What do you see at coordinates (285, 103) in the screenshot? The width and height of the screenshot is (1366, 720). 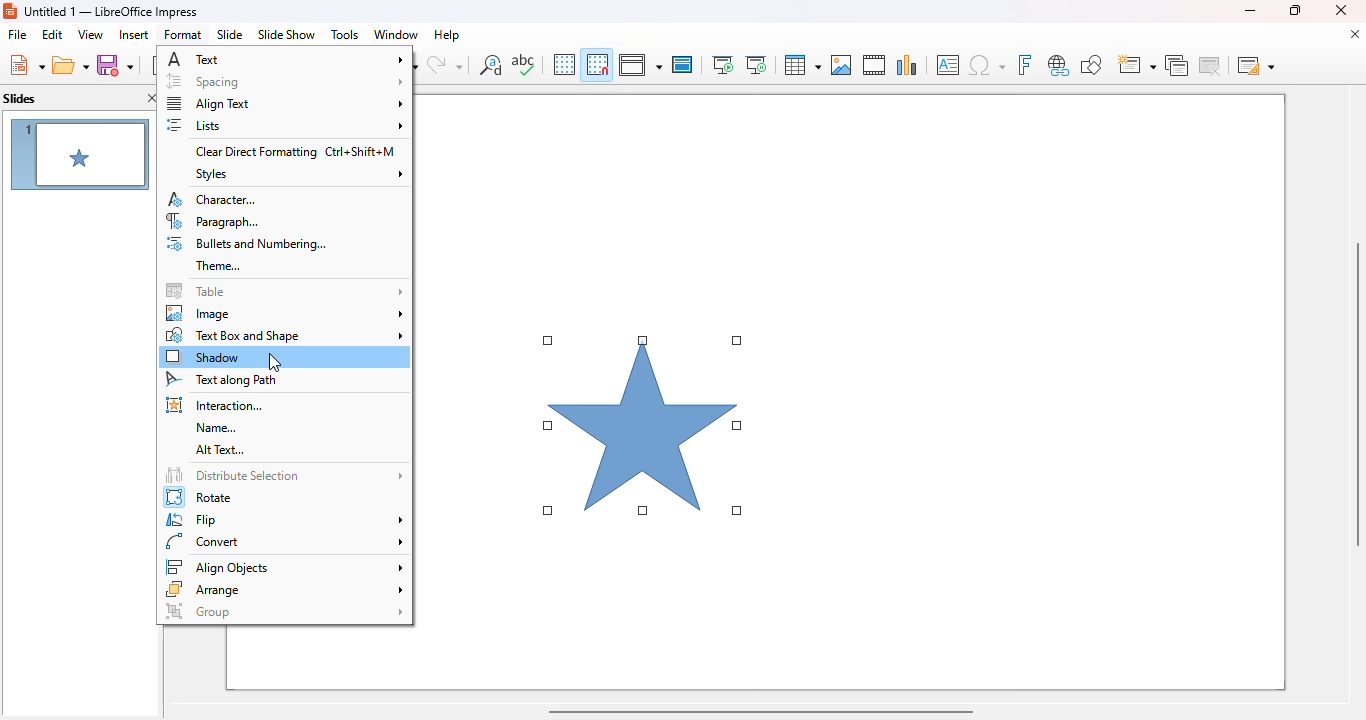 I see `align text` at bounding box center [285, 103].